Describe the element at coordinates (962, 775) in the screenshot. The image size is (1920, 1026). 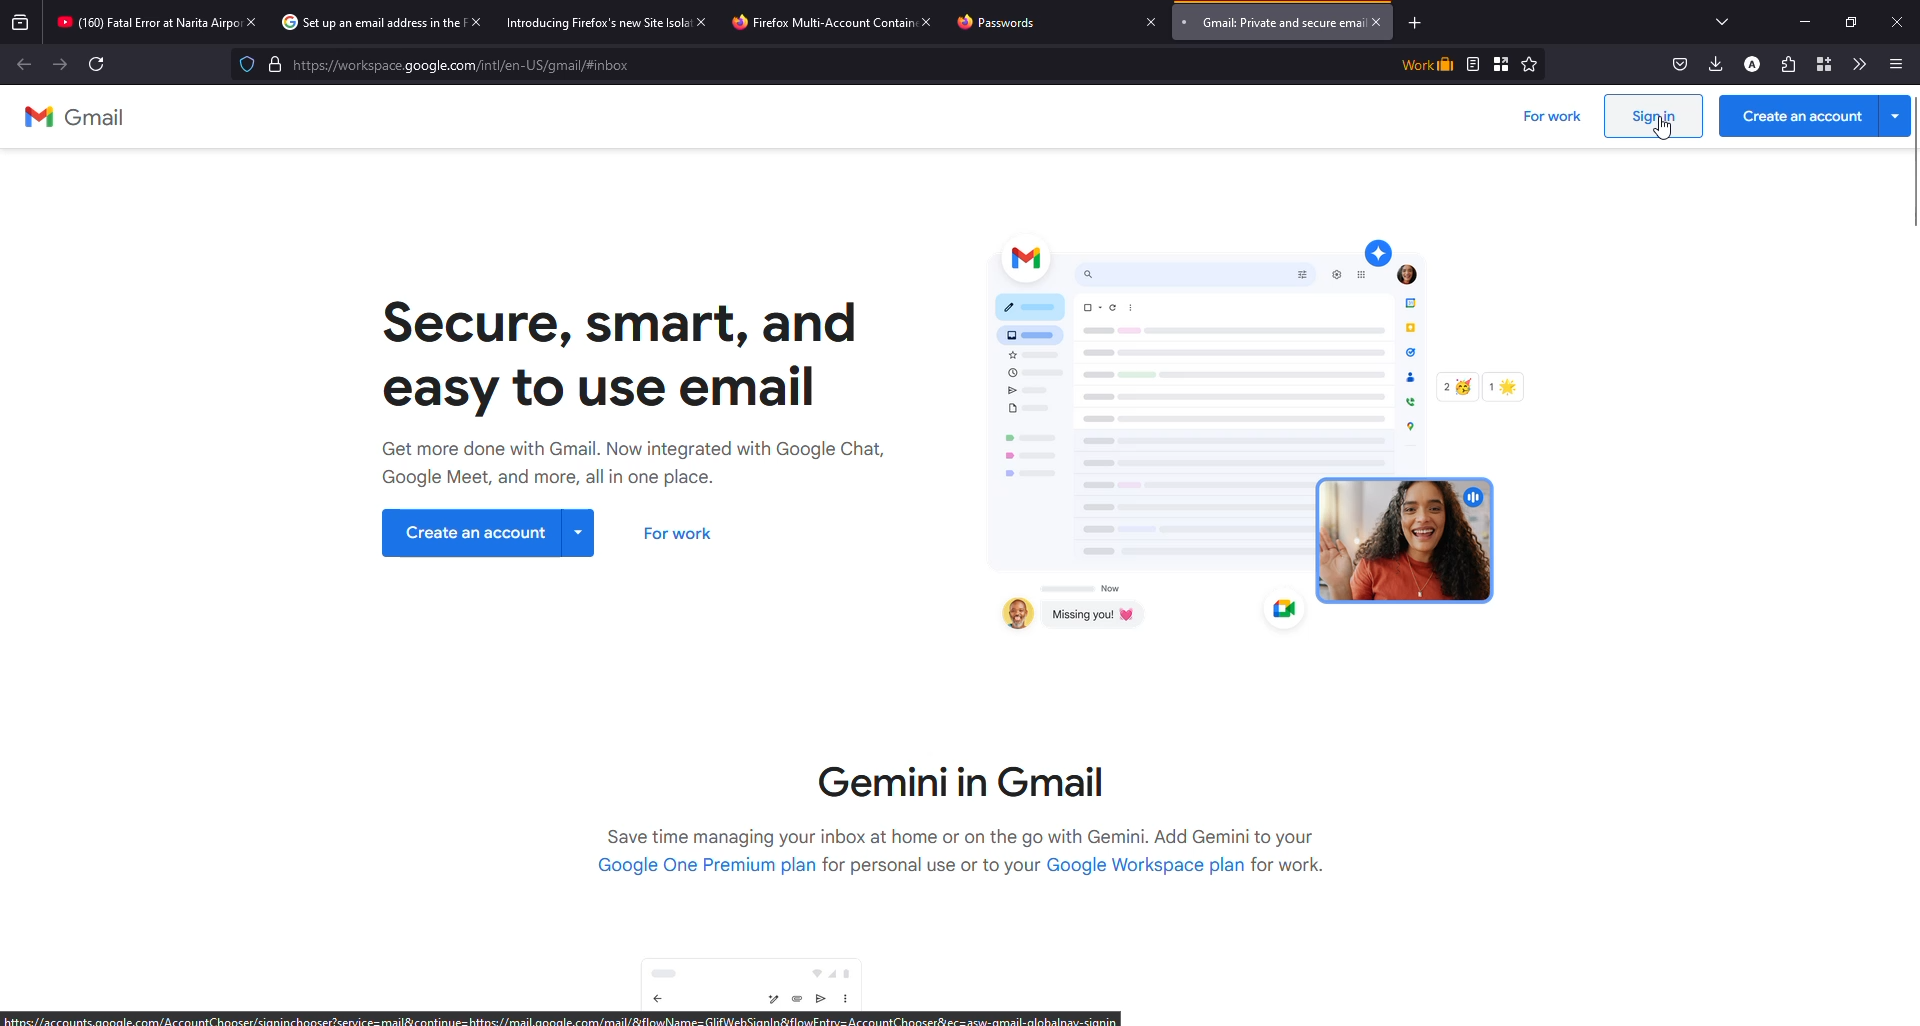
I see `gemini in Gmail` at that location.